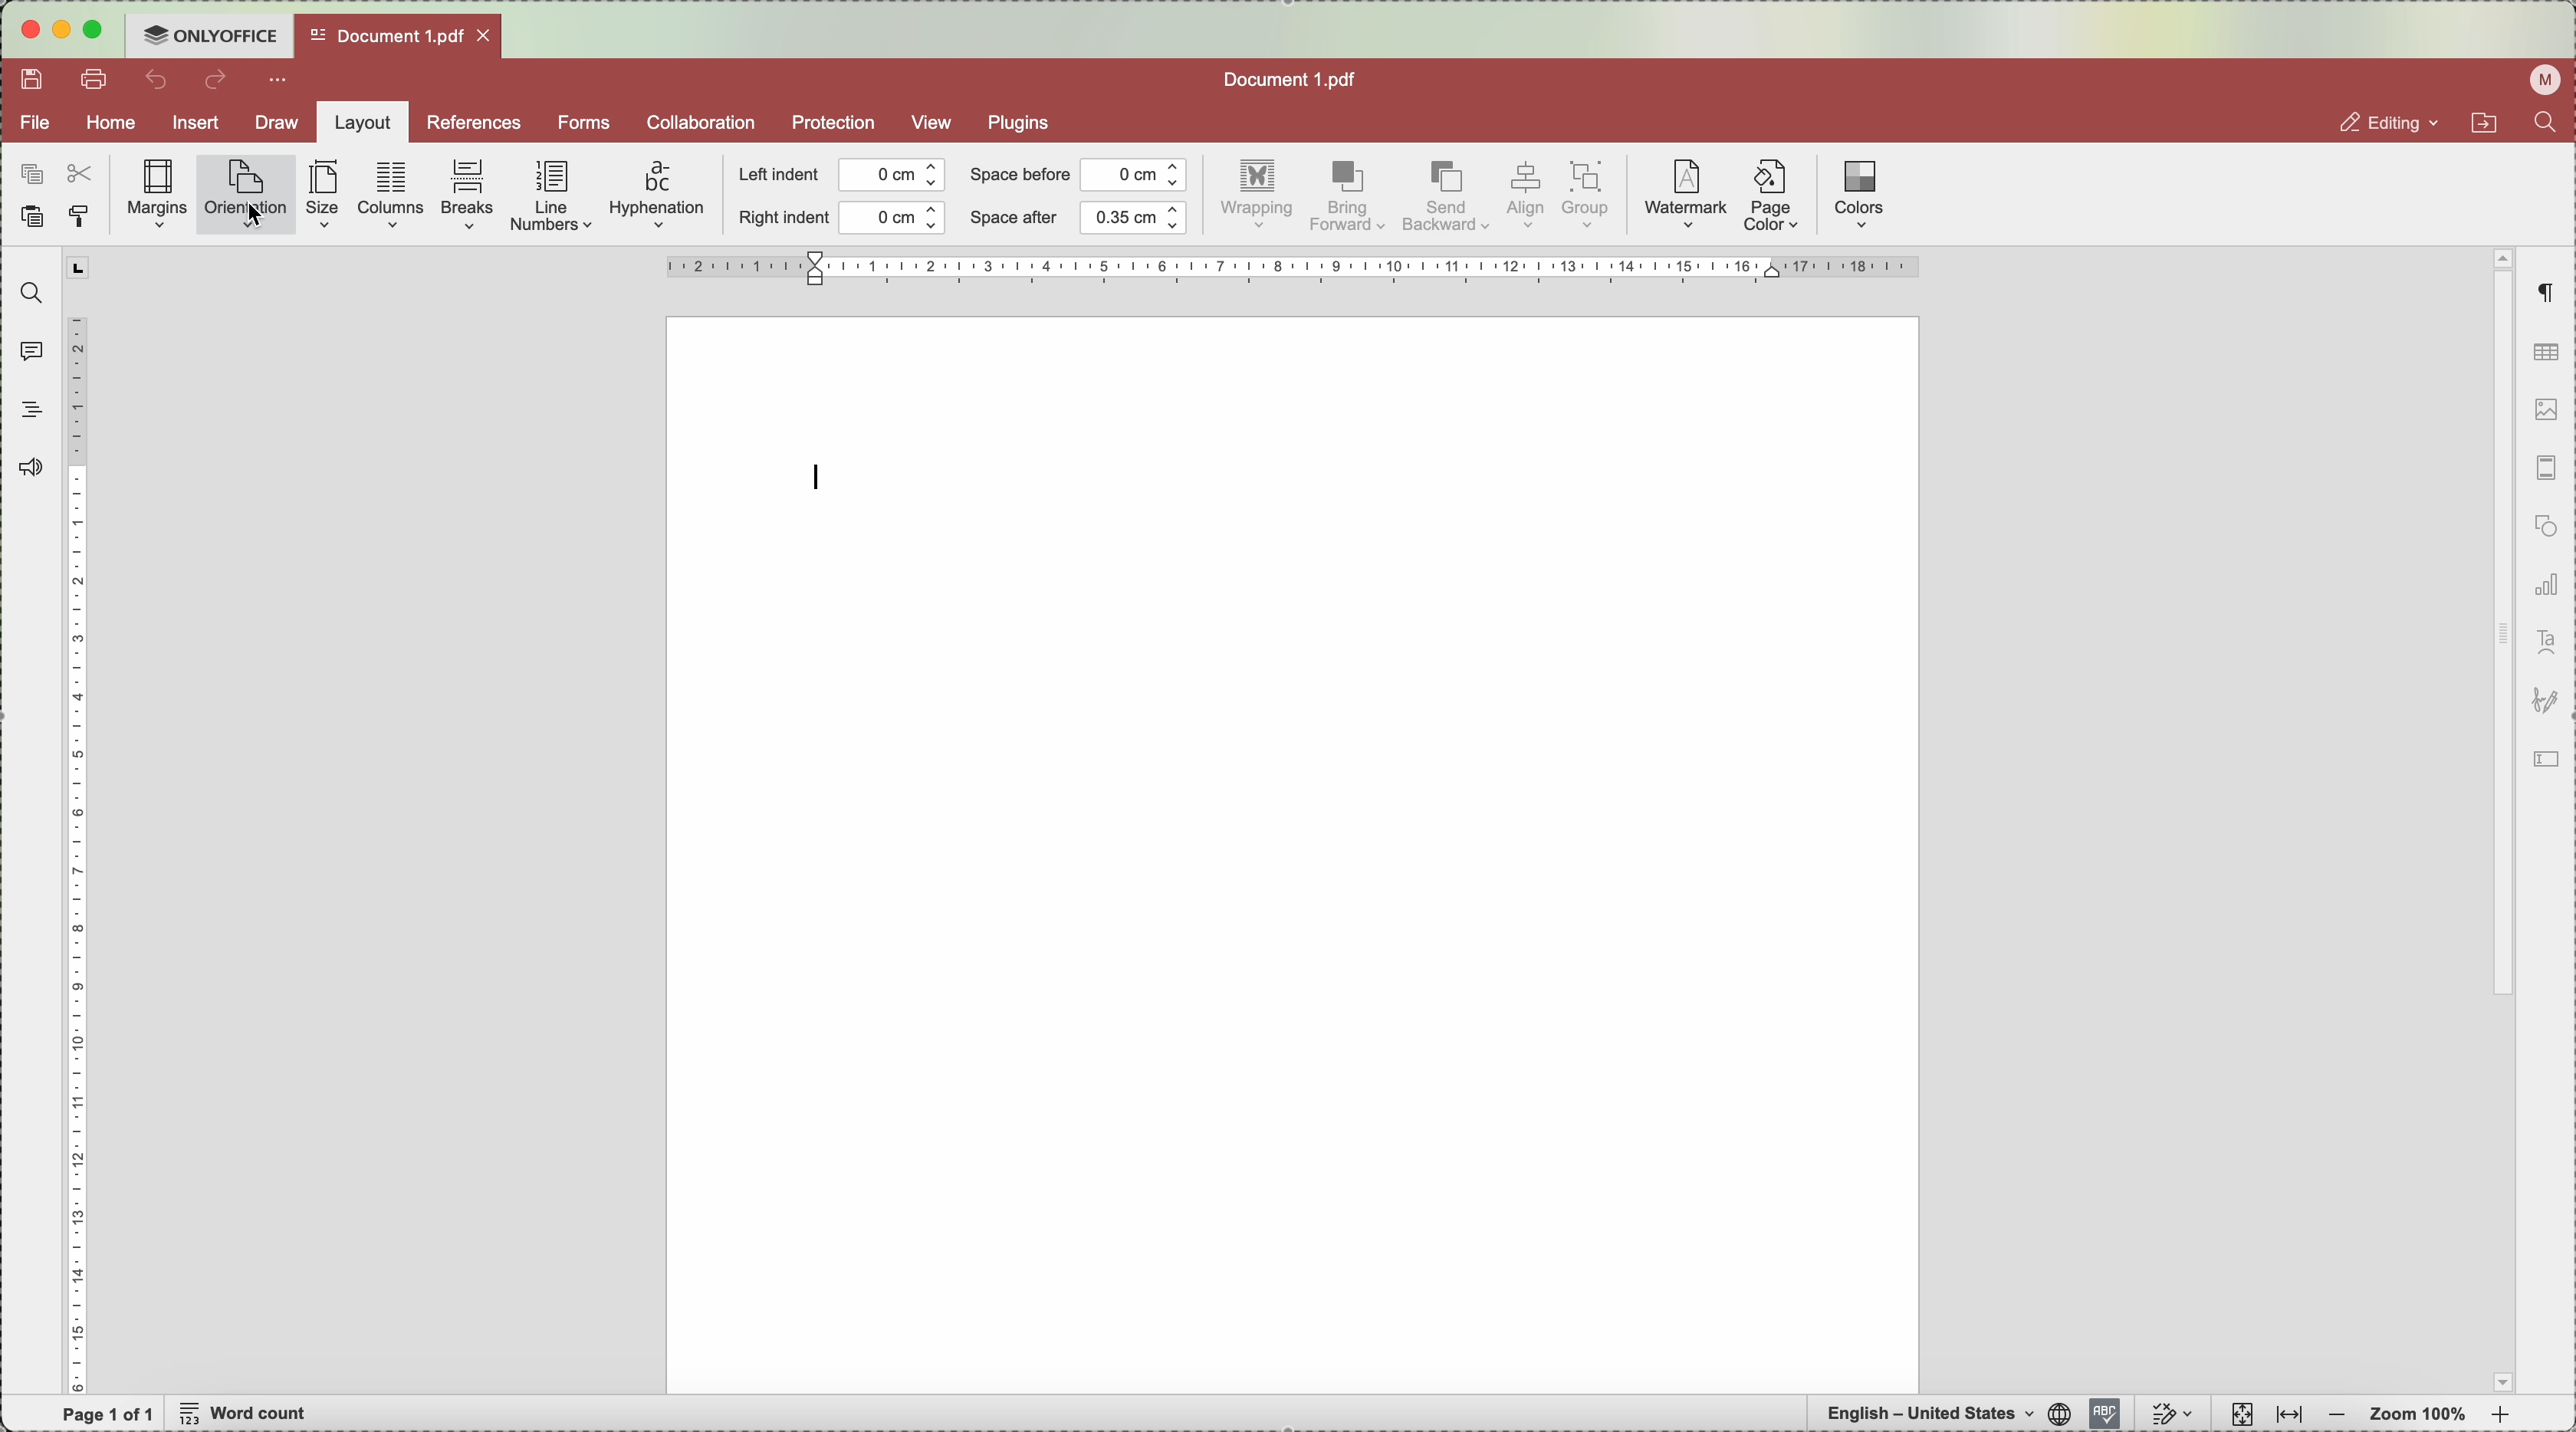  I want to click on workspace, so click(1294, 853).